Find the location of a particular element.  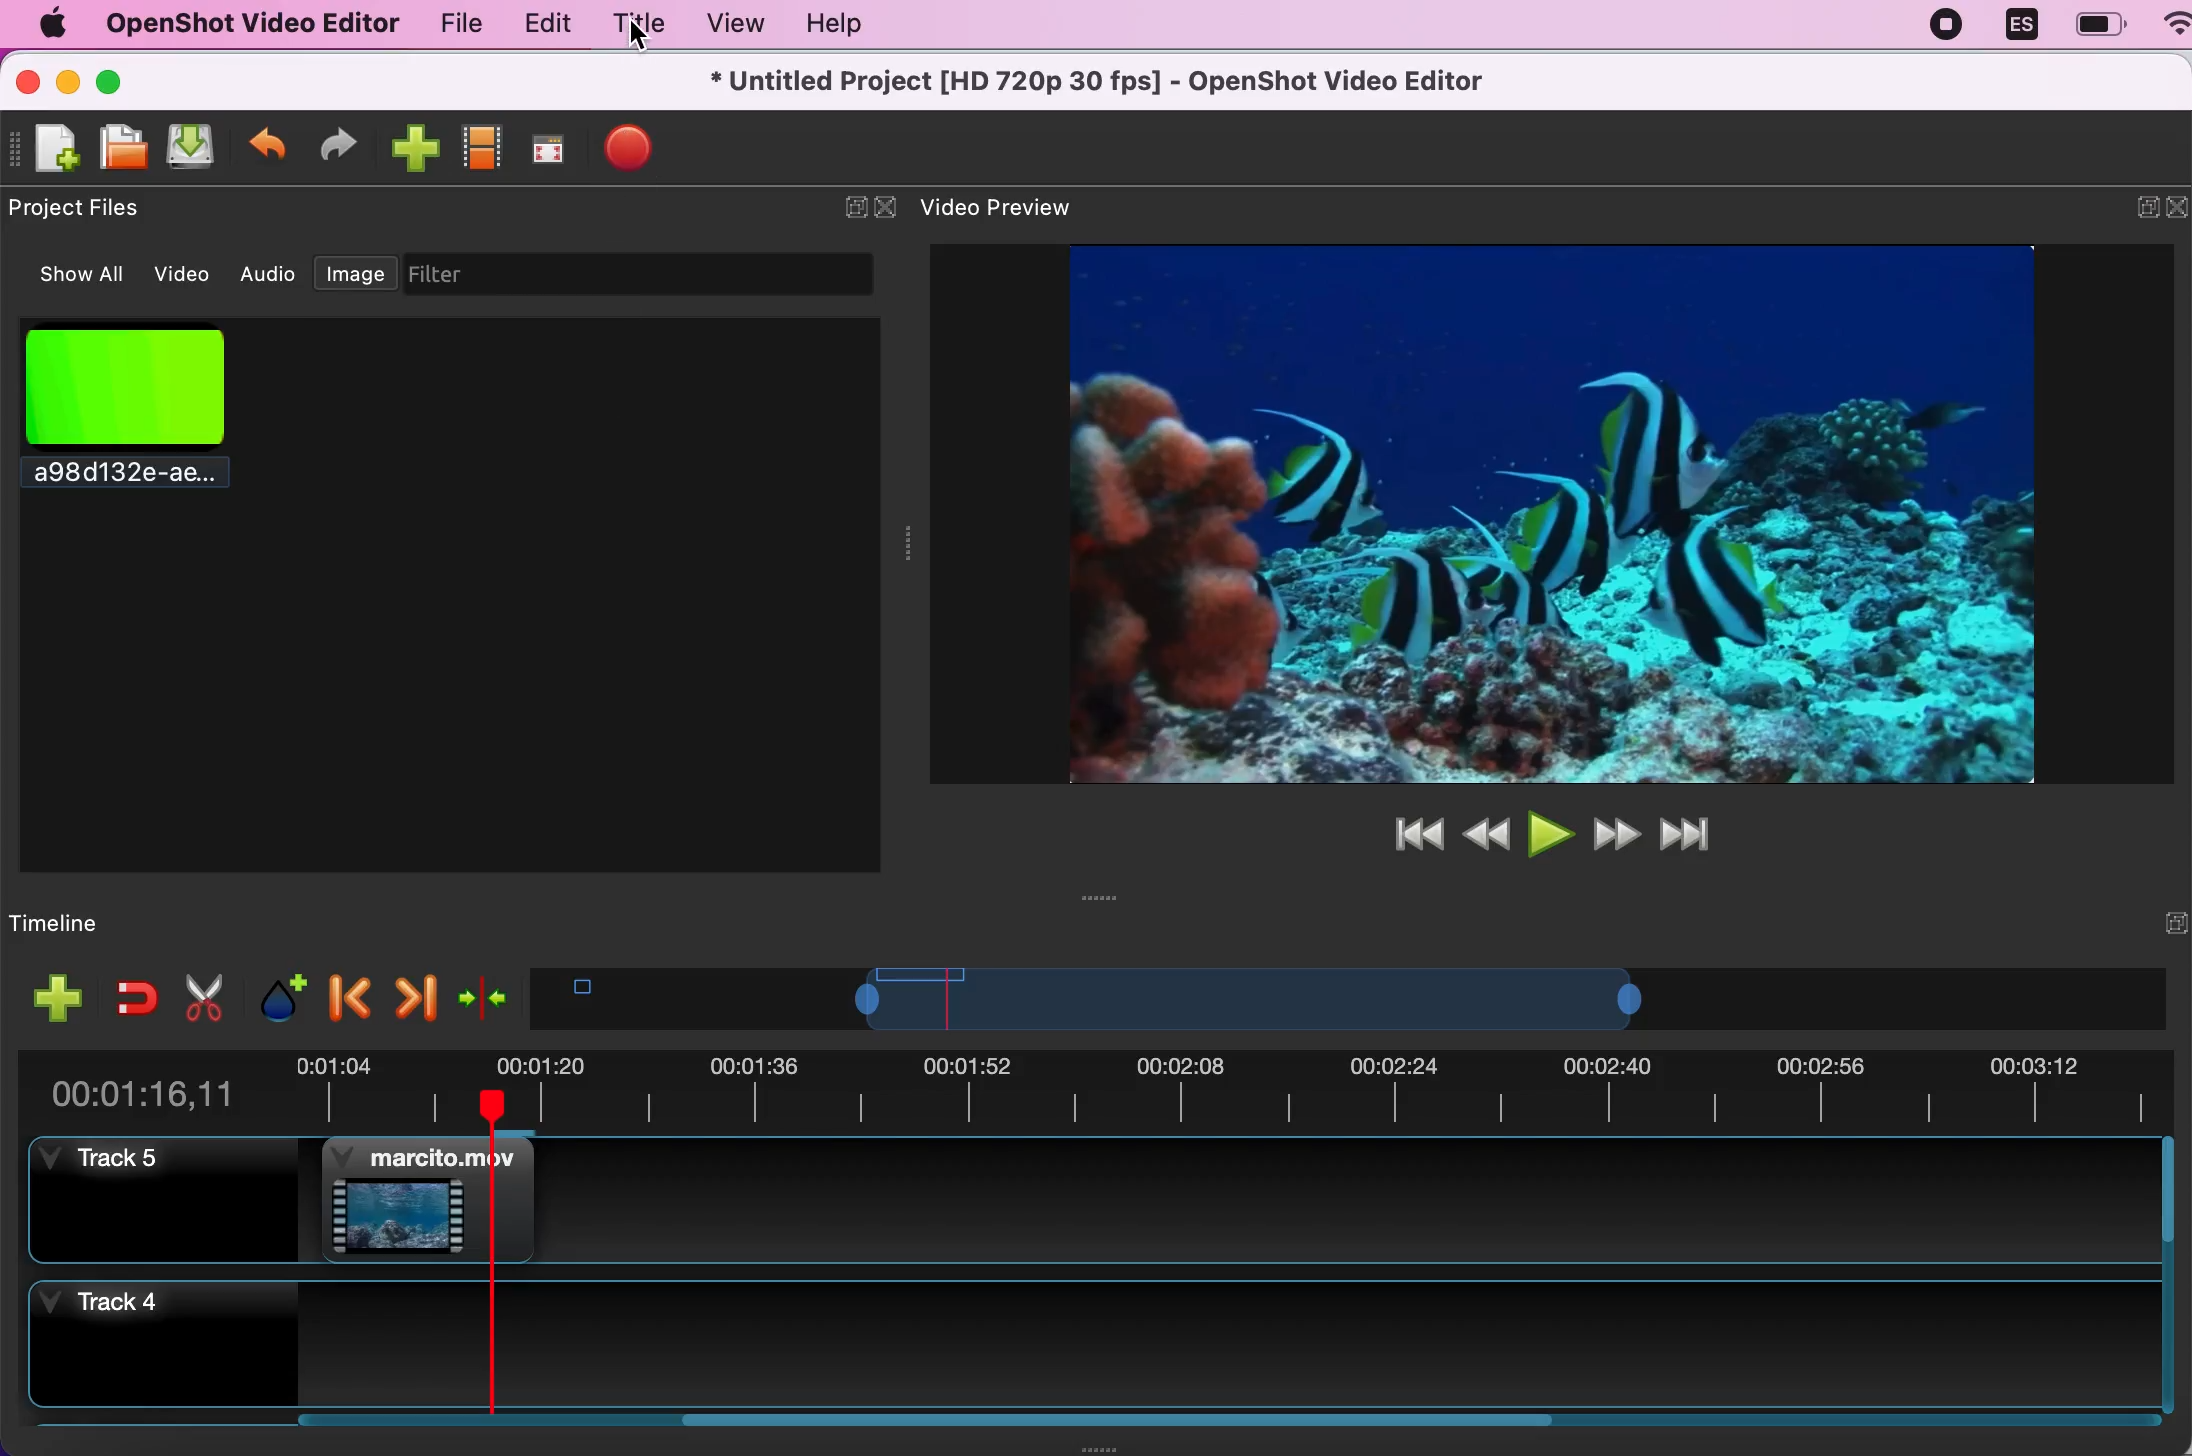

cut is located at coordinates (201, 997).